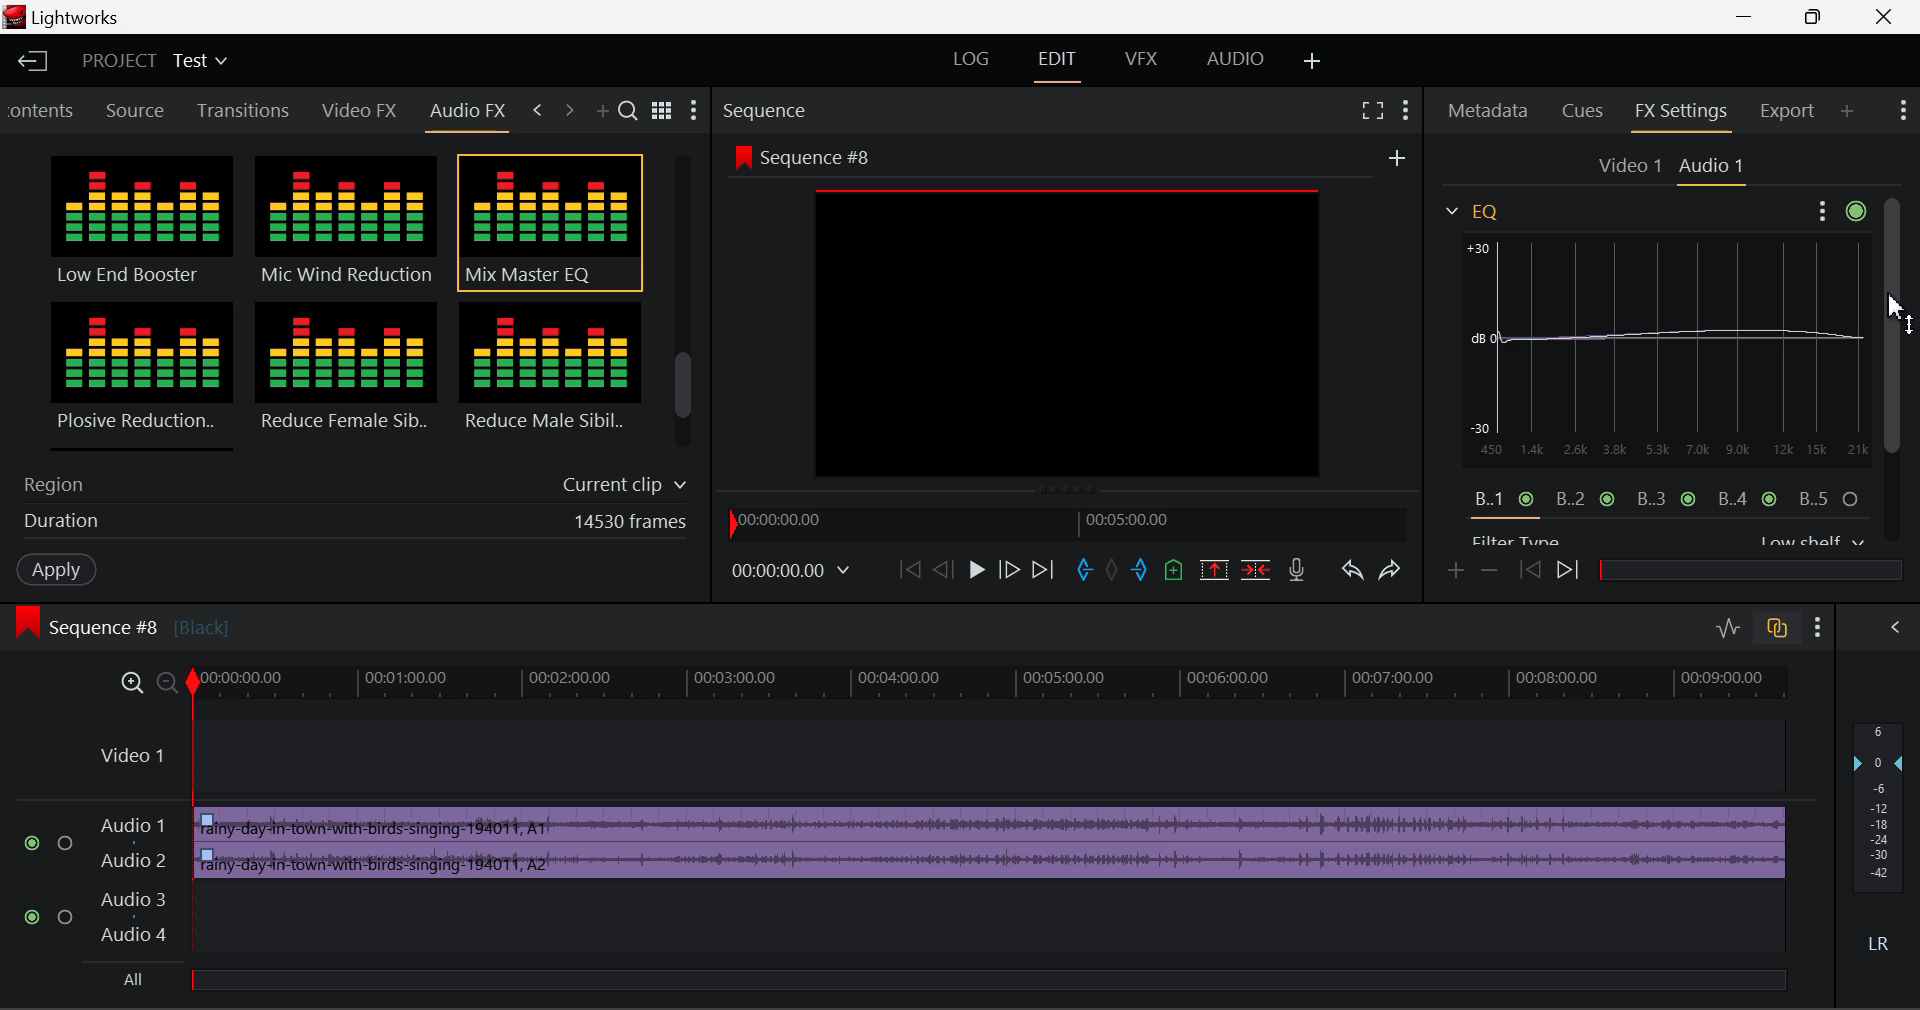 The image size is (1920, 1010). Describe the element at coordinates (1495, 571) in the screenshot. I see `remove keyframe` at that location.